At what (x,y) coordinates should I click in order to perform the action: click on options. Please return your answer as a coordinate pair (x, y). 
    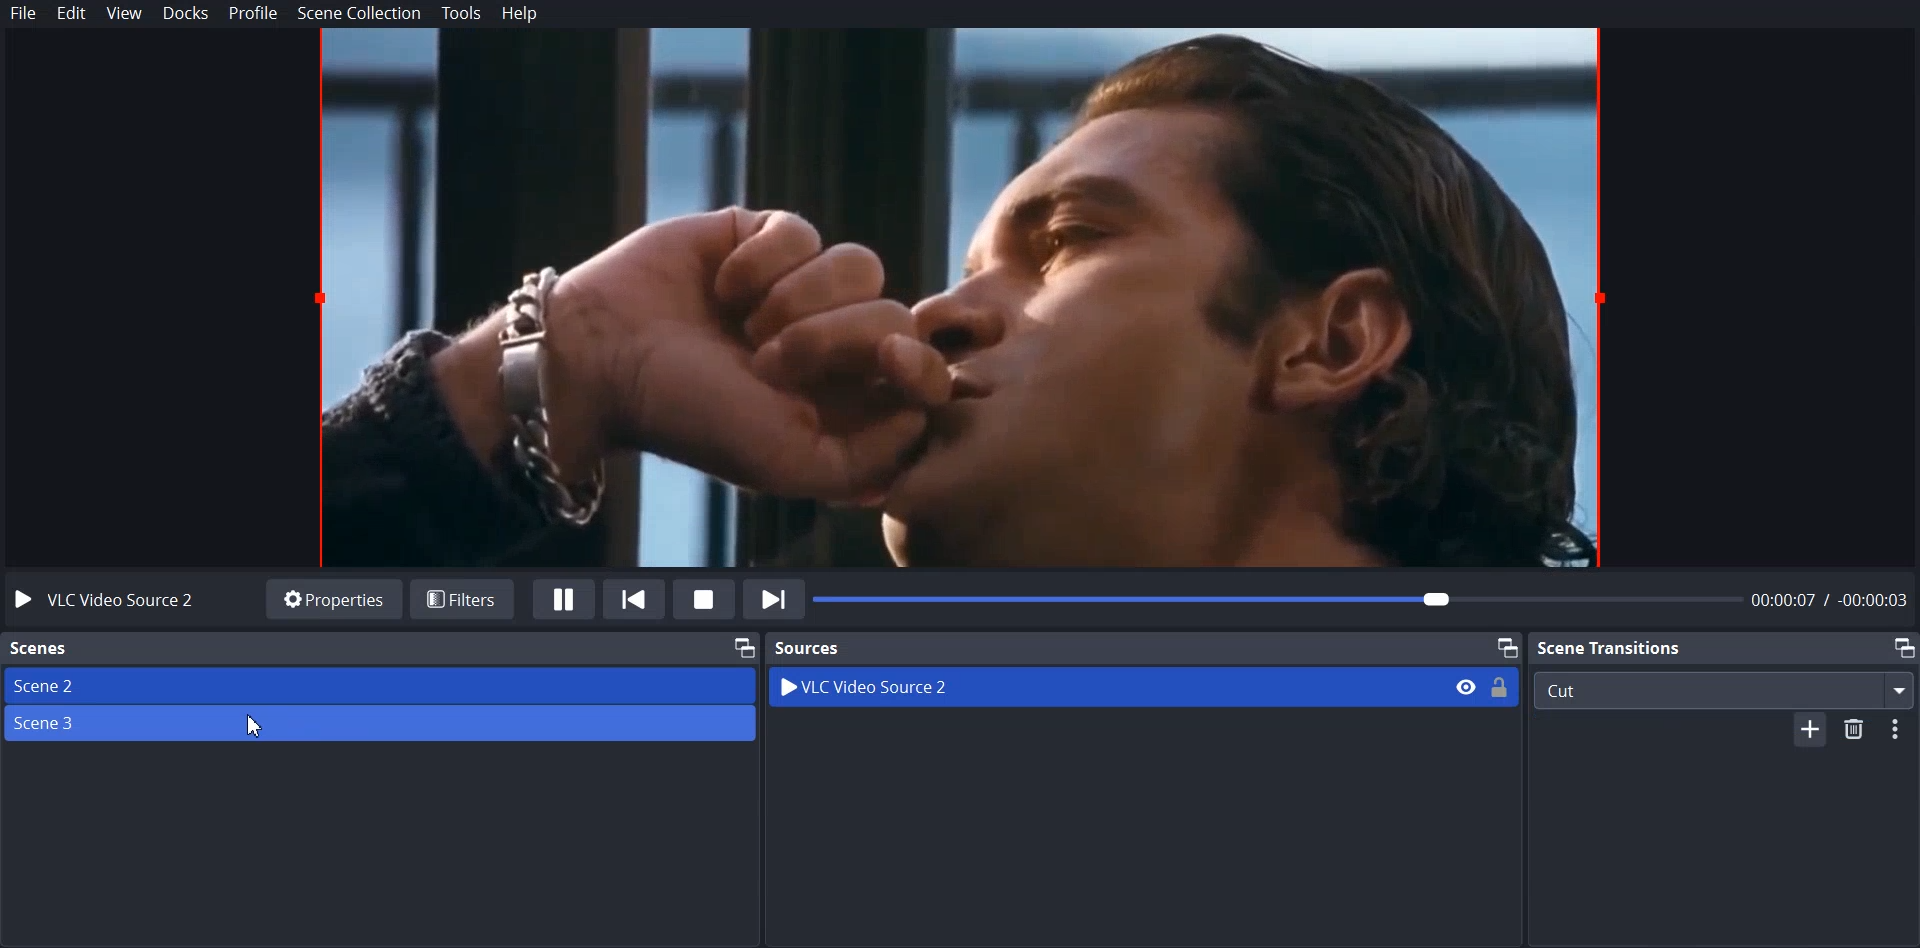
    Looking at the image, I should click on (1902, 727).